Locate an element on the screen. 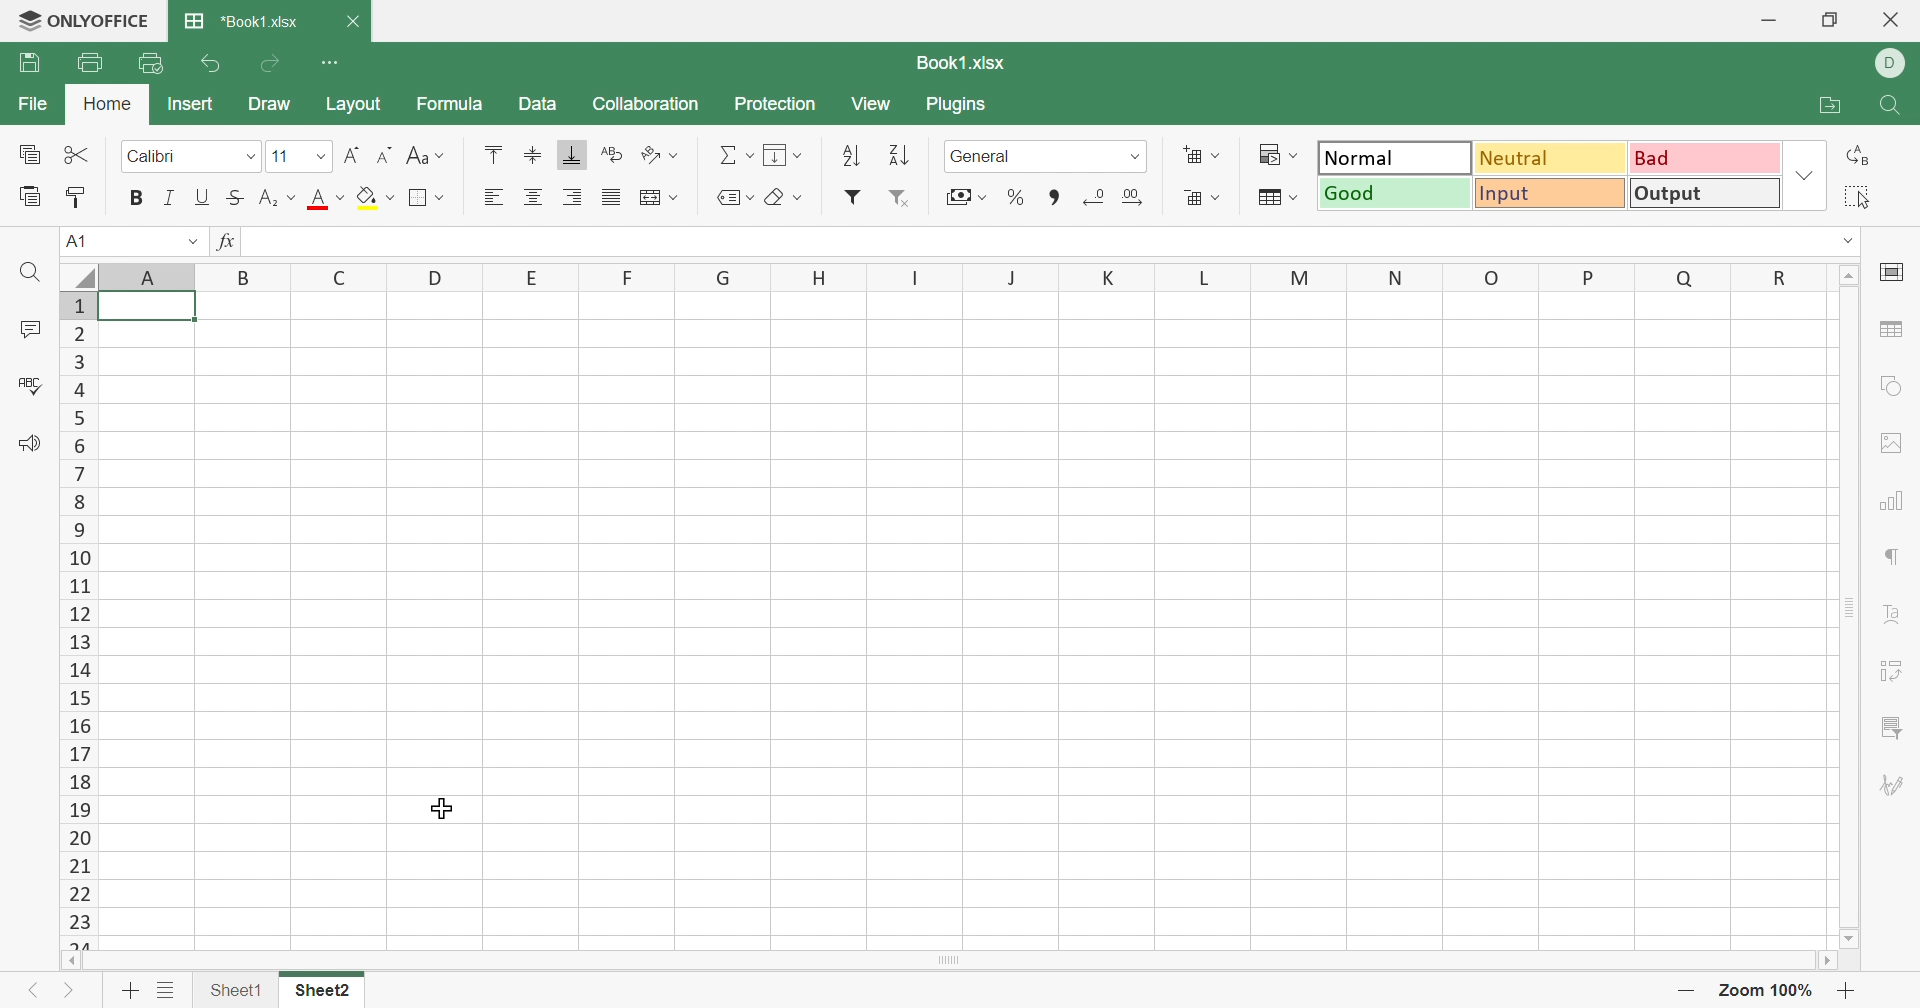 Image resolution: width=1920 pixels, height=1008 pixels. Draw is located at coordinates (269, 103).